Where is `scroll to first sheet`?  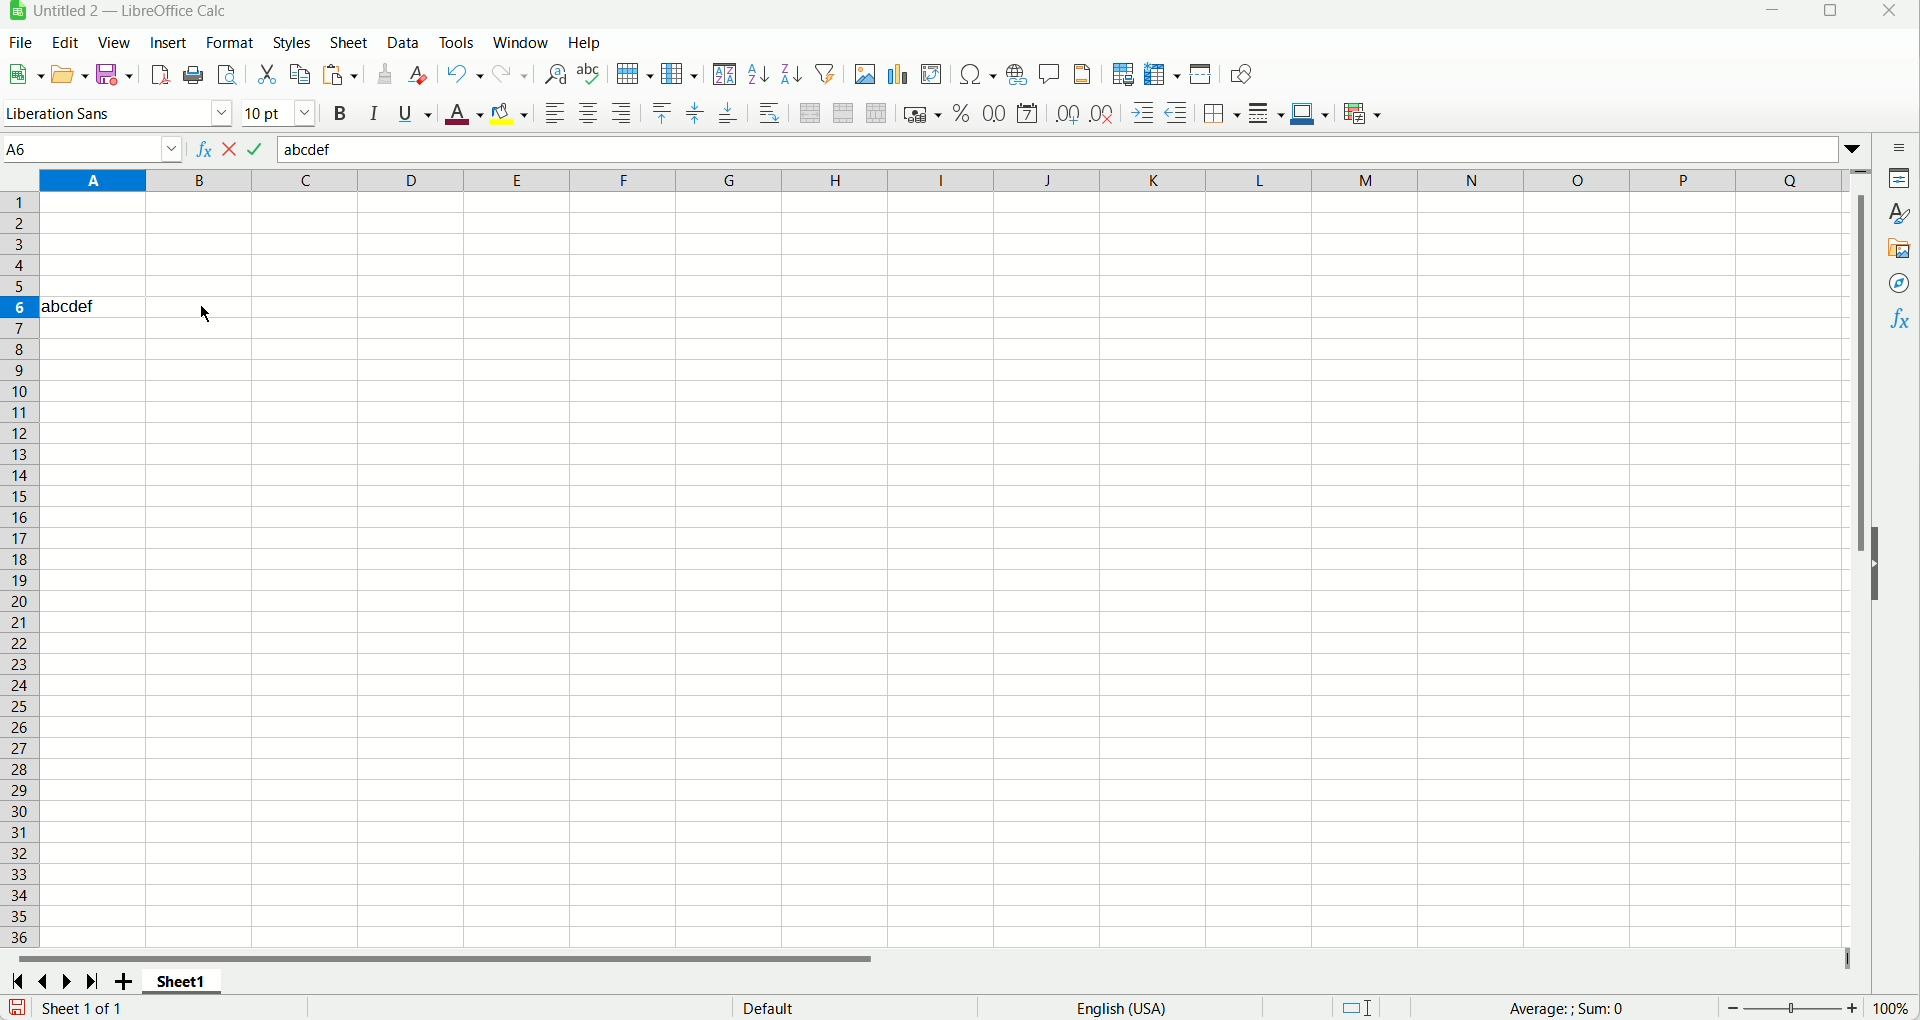
scroll to first sheet is located at coordinates (22, 979).